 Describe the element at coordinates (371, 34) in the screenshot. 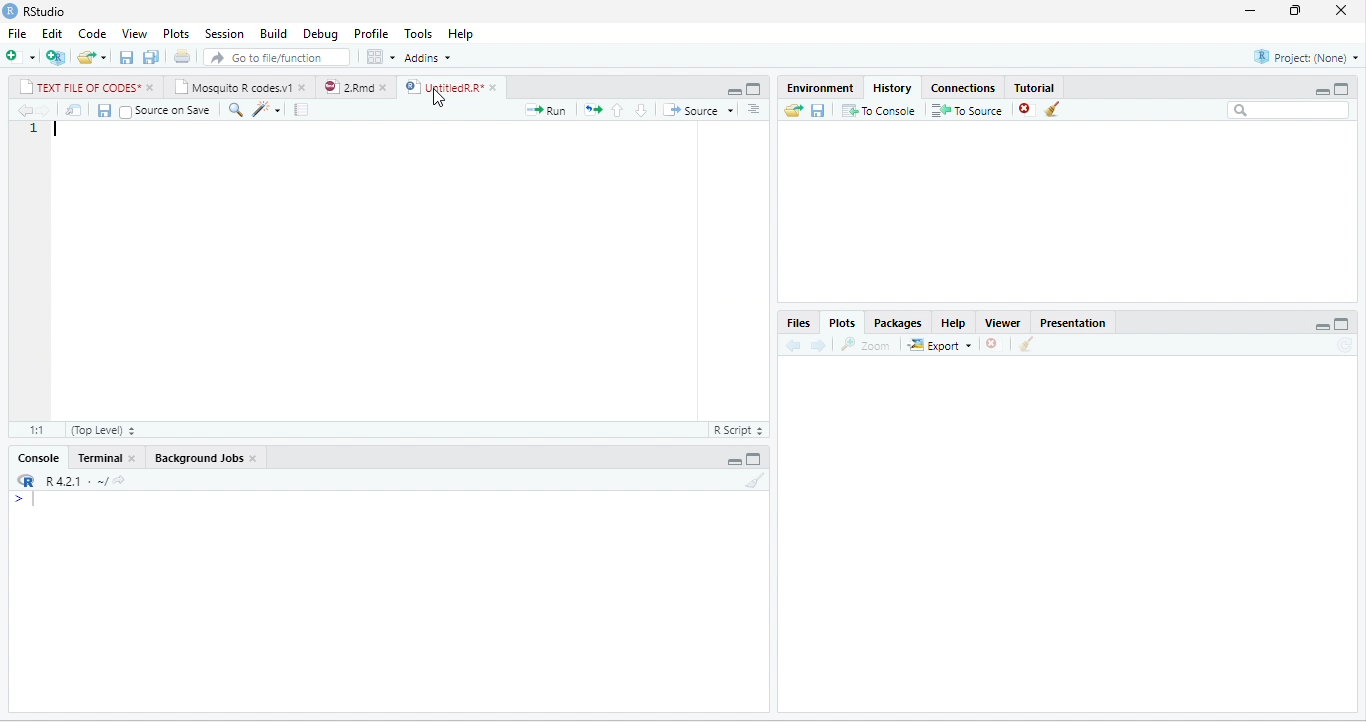

I see `Profile` at that location.